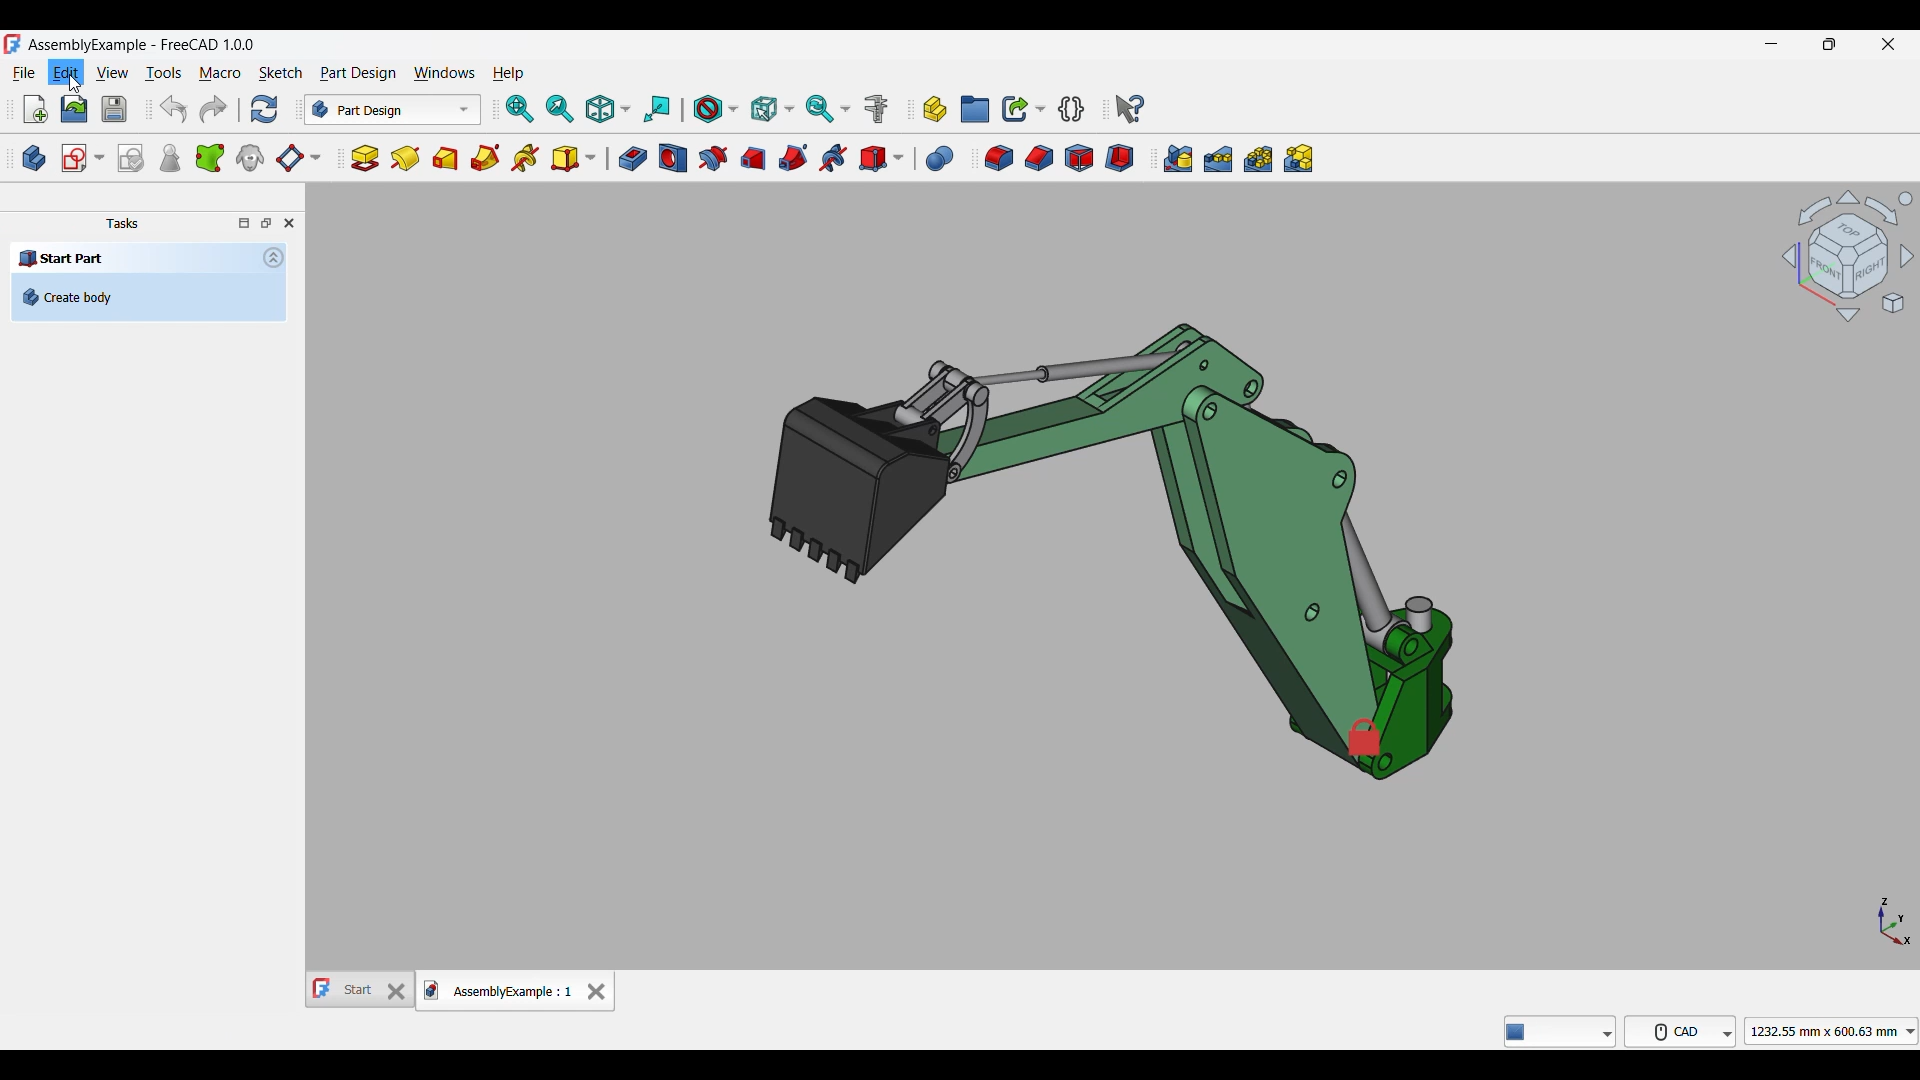 Image resolution: width=1920 pixels, height=1080 pixels. I want to click on Canvas navigation, so click(1847, 255).